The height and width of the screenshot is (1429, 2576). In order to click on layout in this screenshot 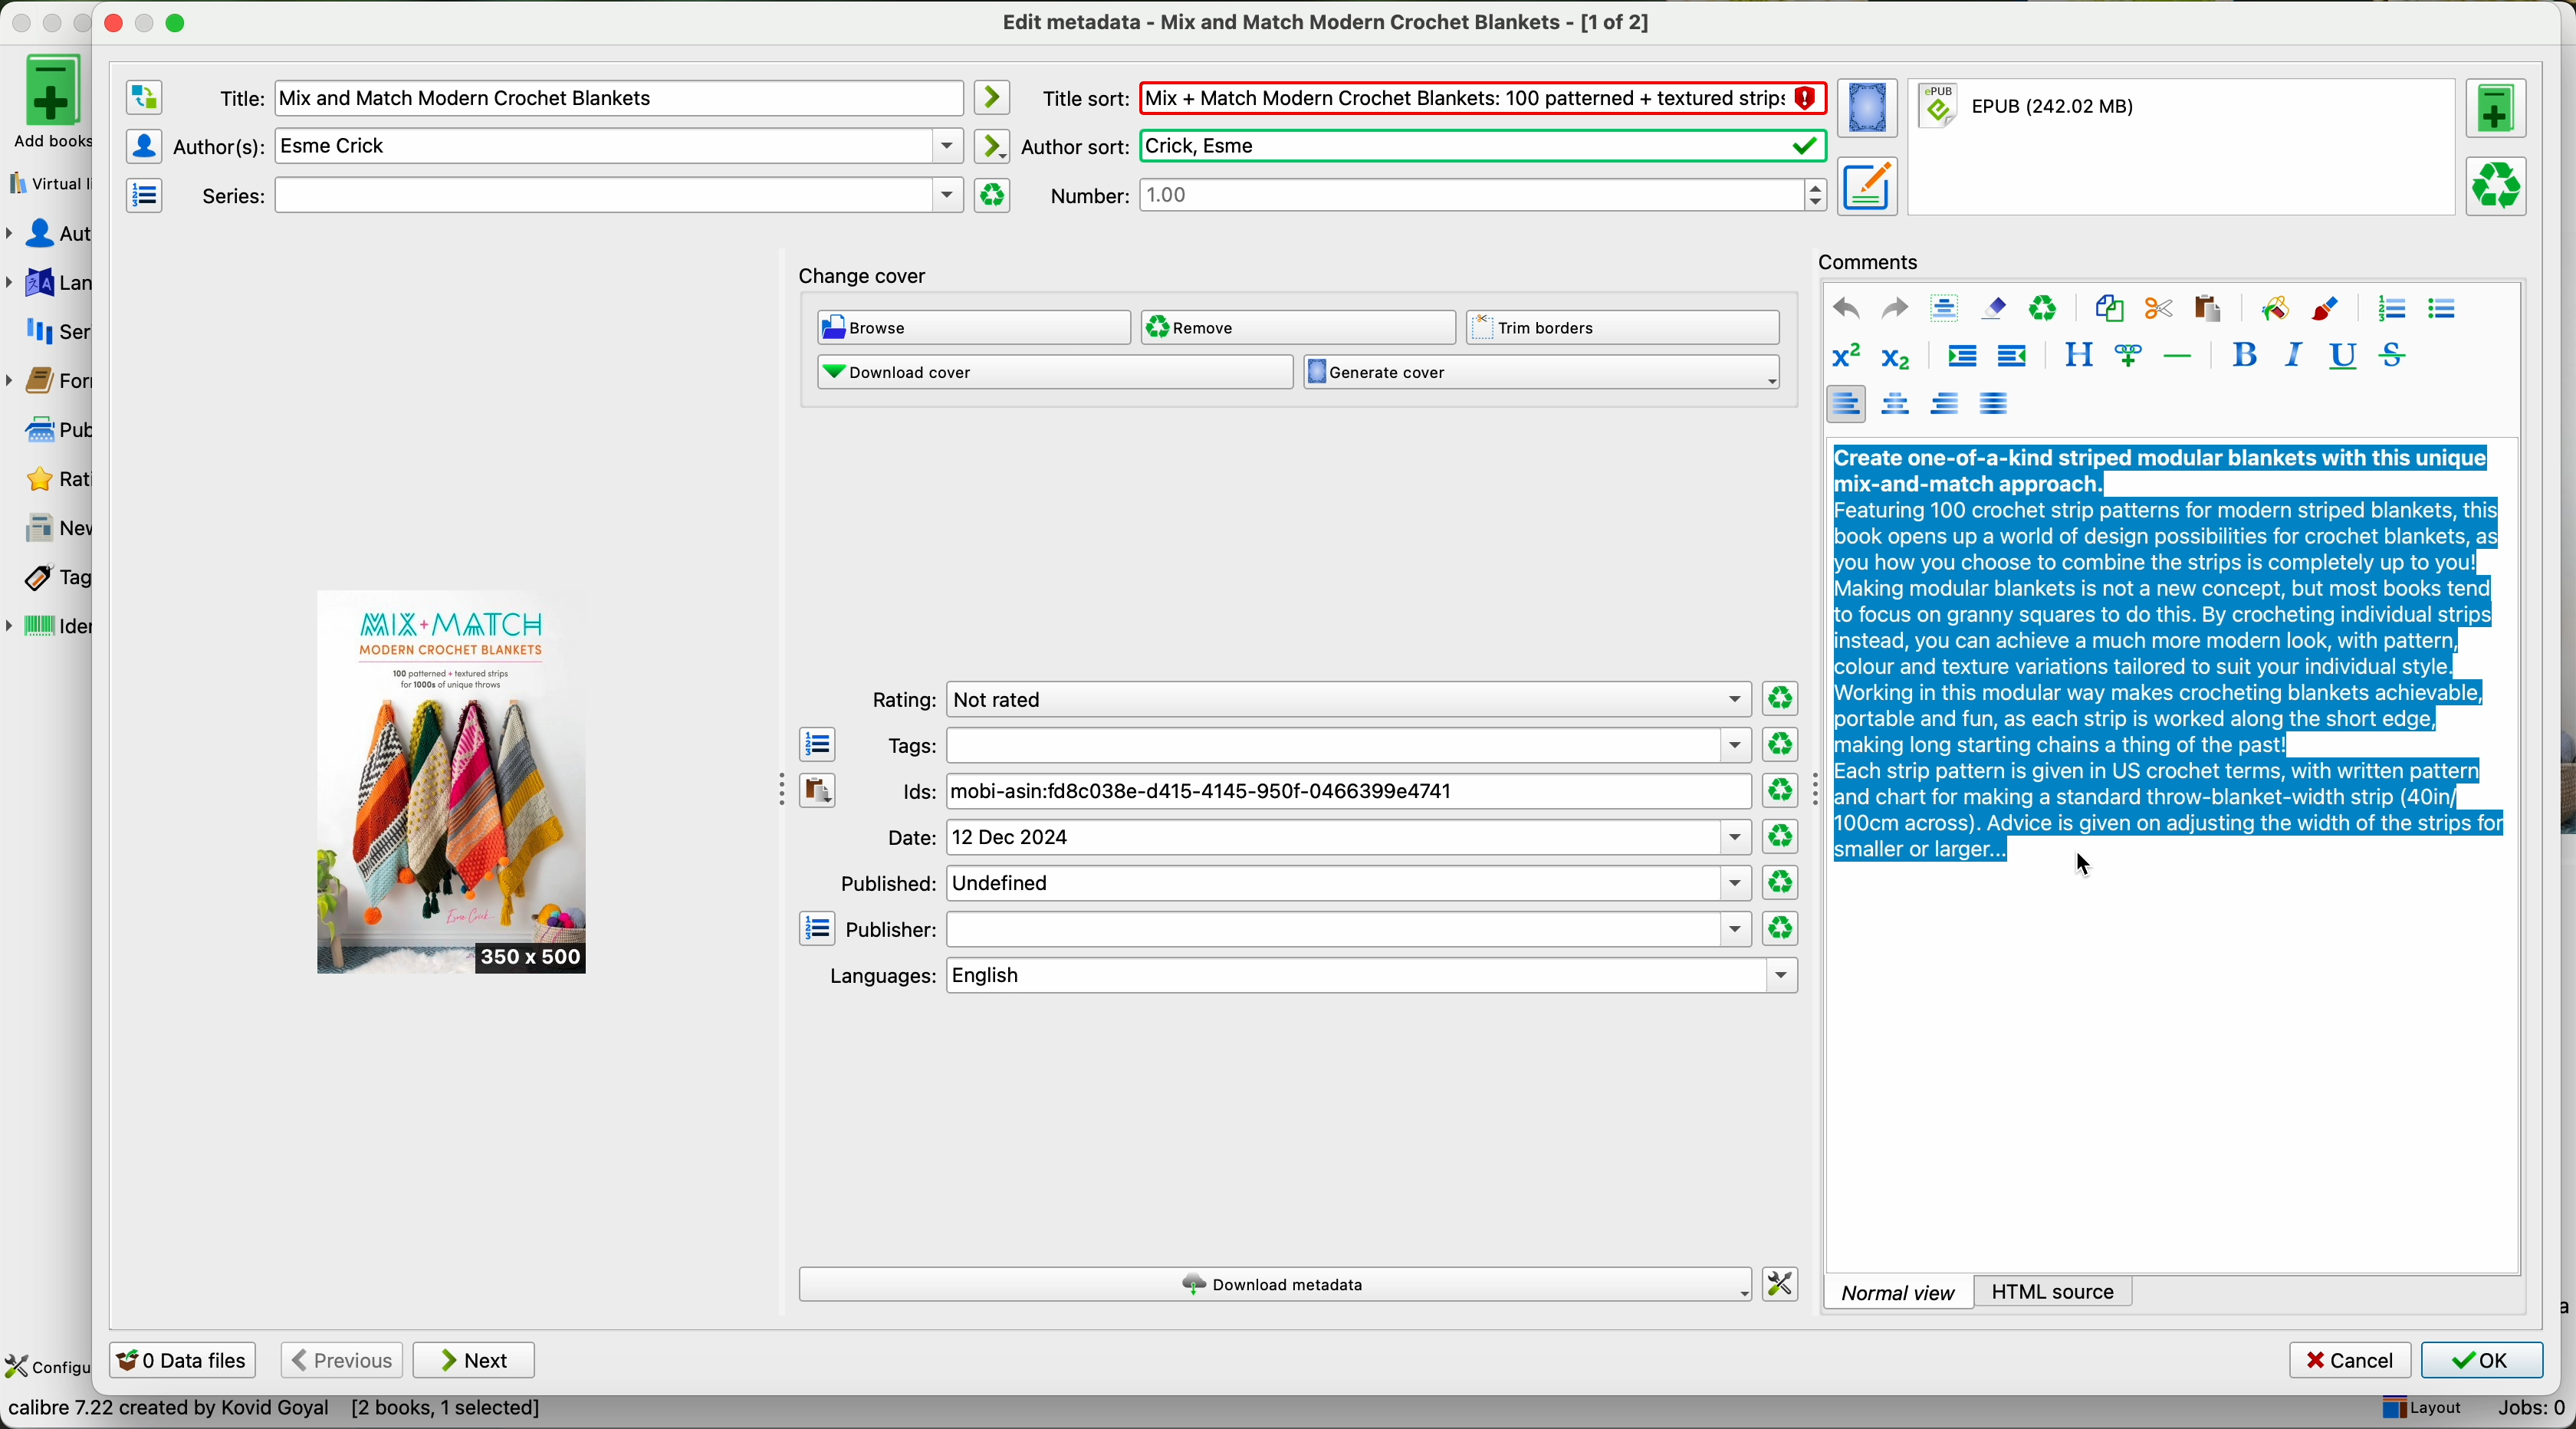, I will do `click(2420, 1409)`.